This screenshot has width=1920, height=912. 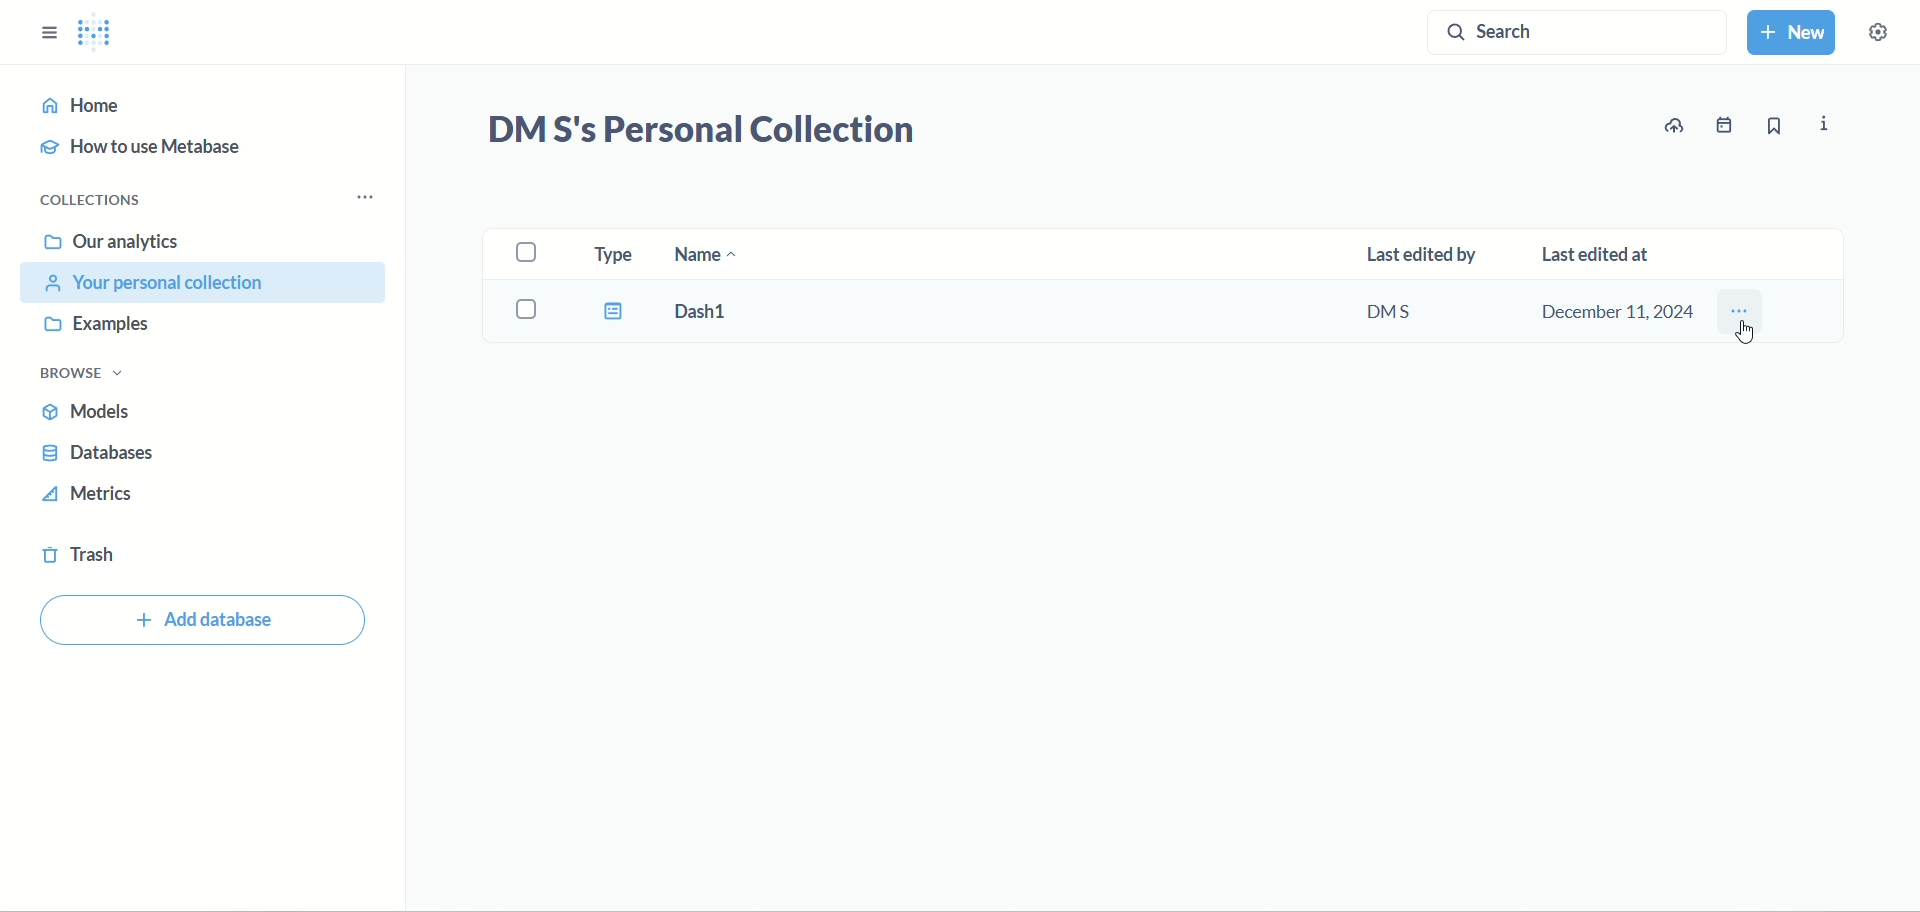 I want to click on databases, so click(x=100, y=456).